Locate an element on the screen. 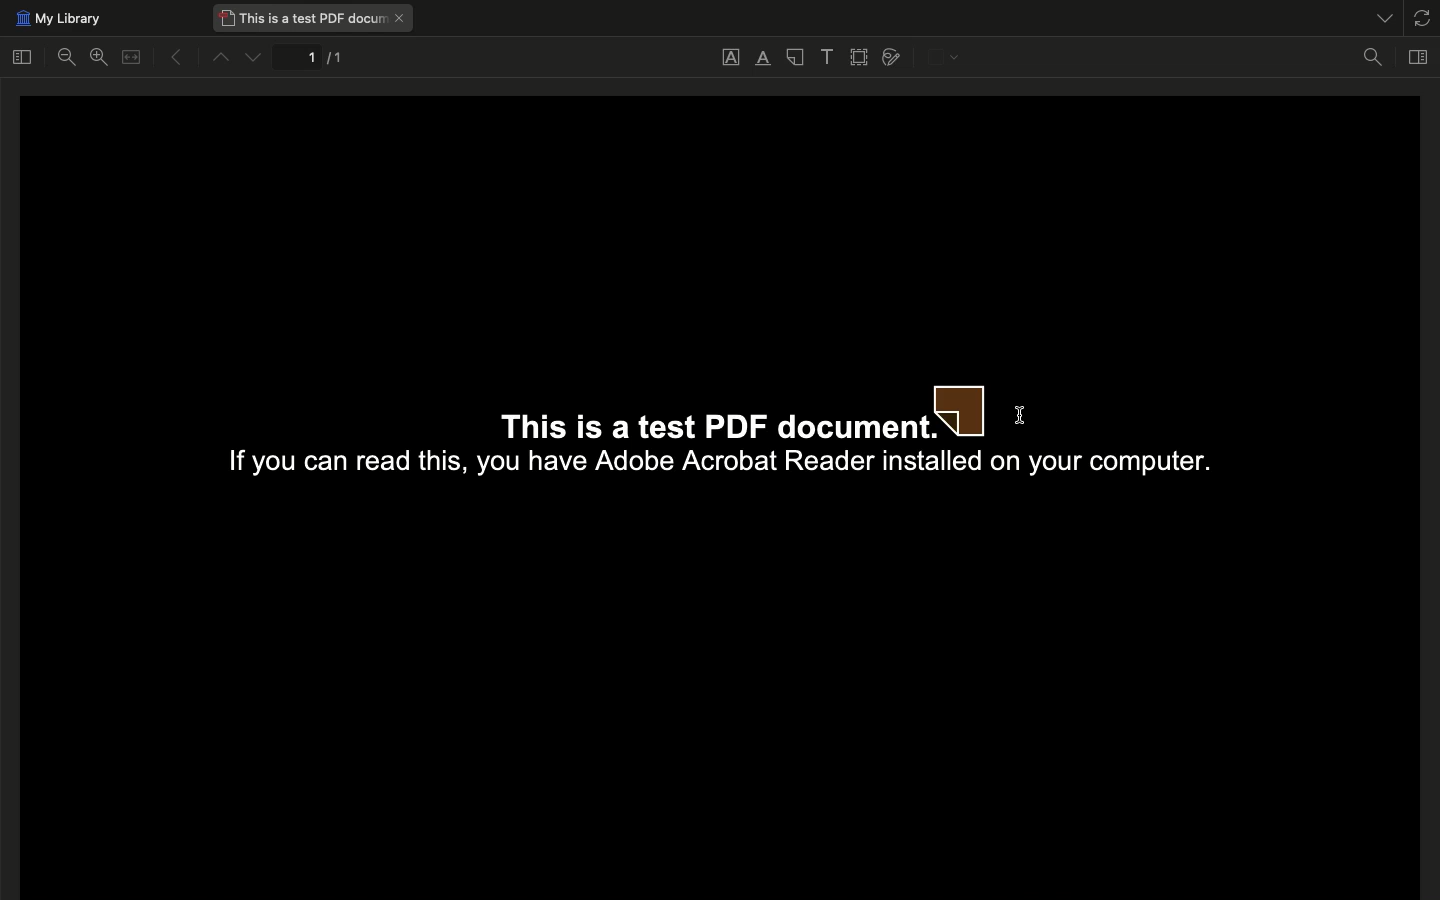  Underline text is located at coordinates (731, 56).